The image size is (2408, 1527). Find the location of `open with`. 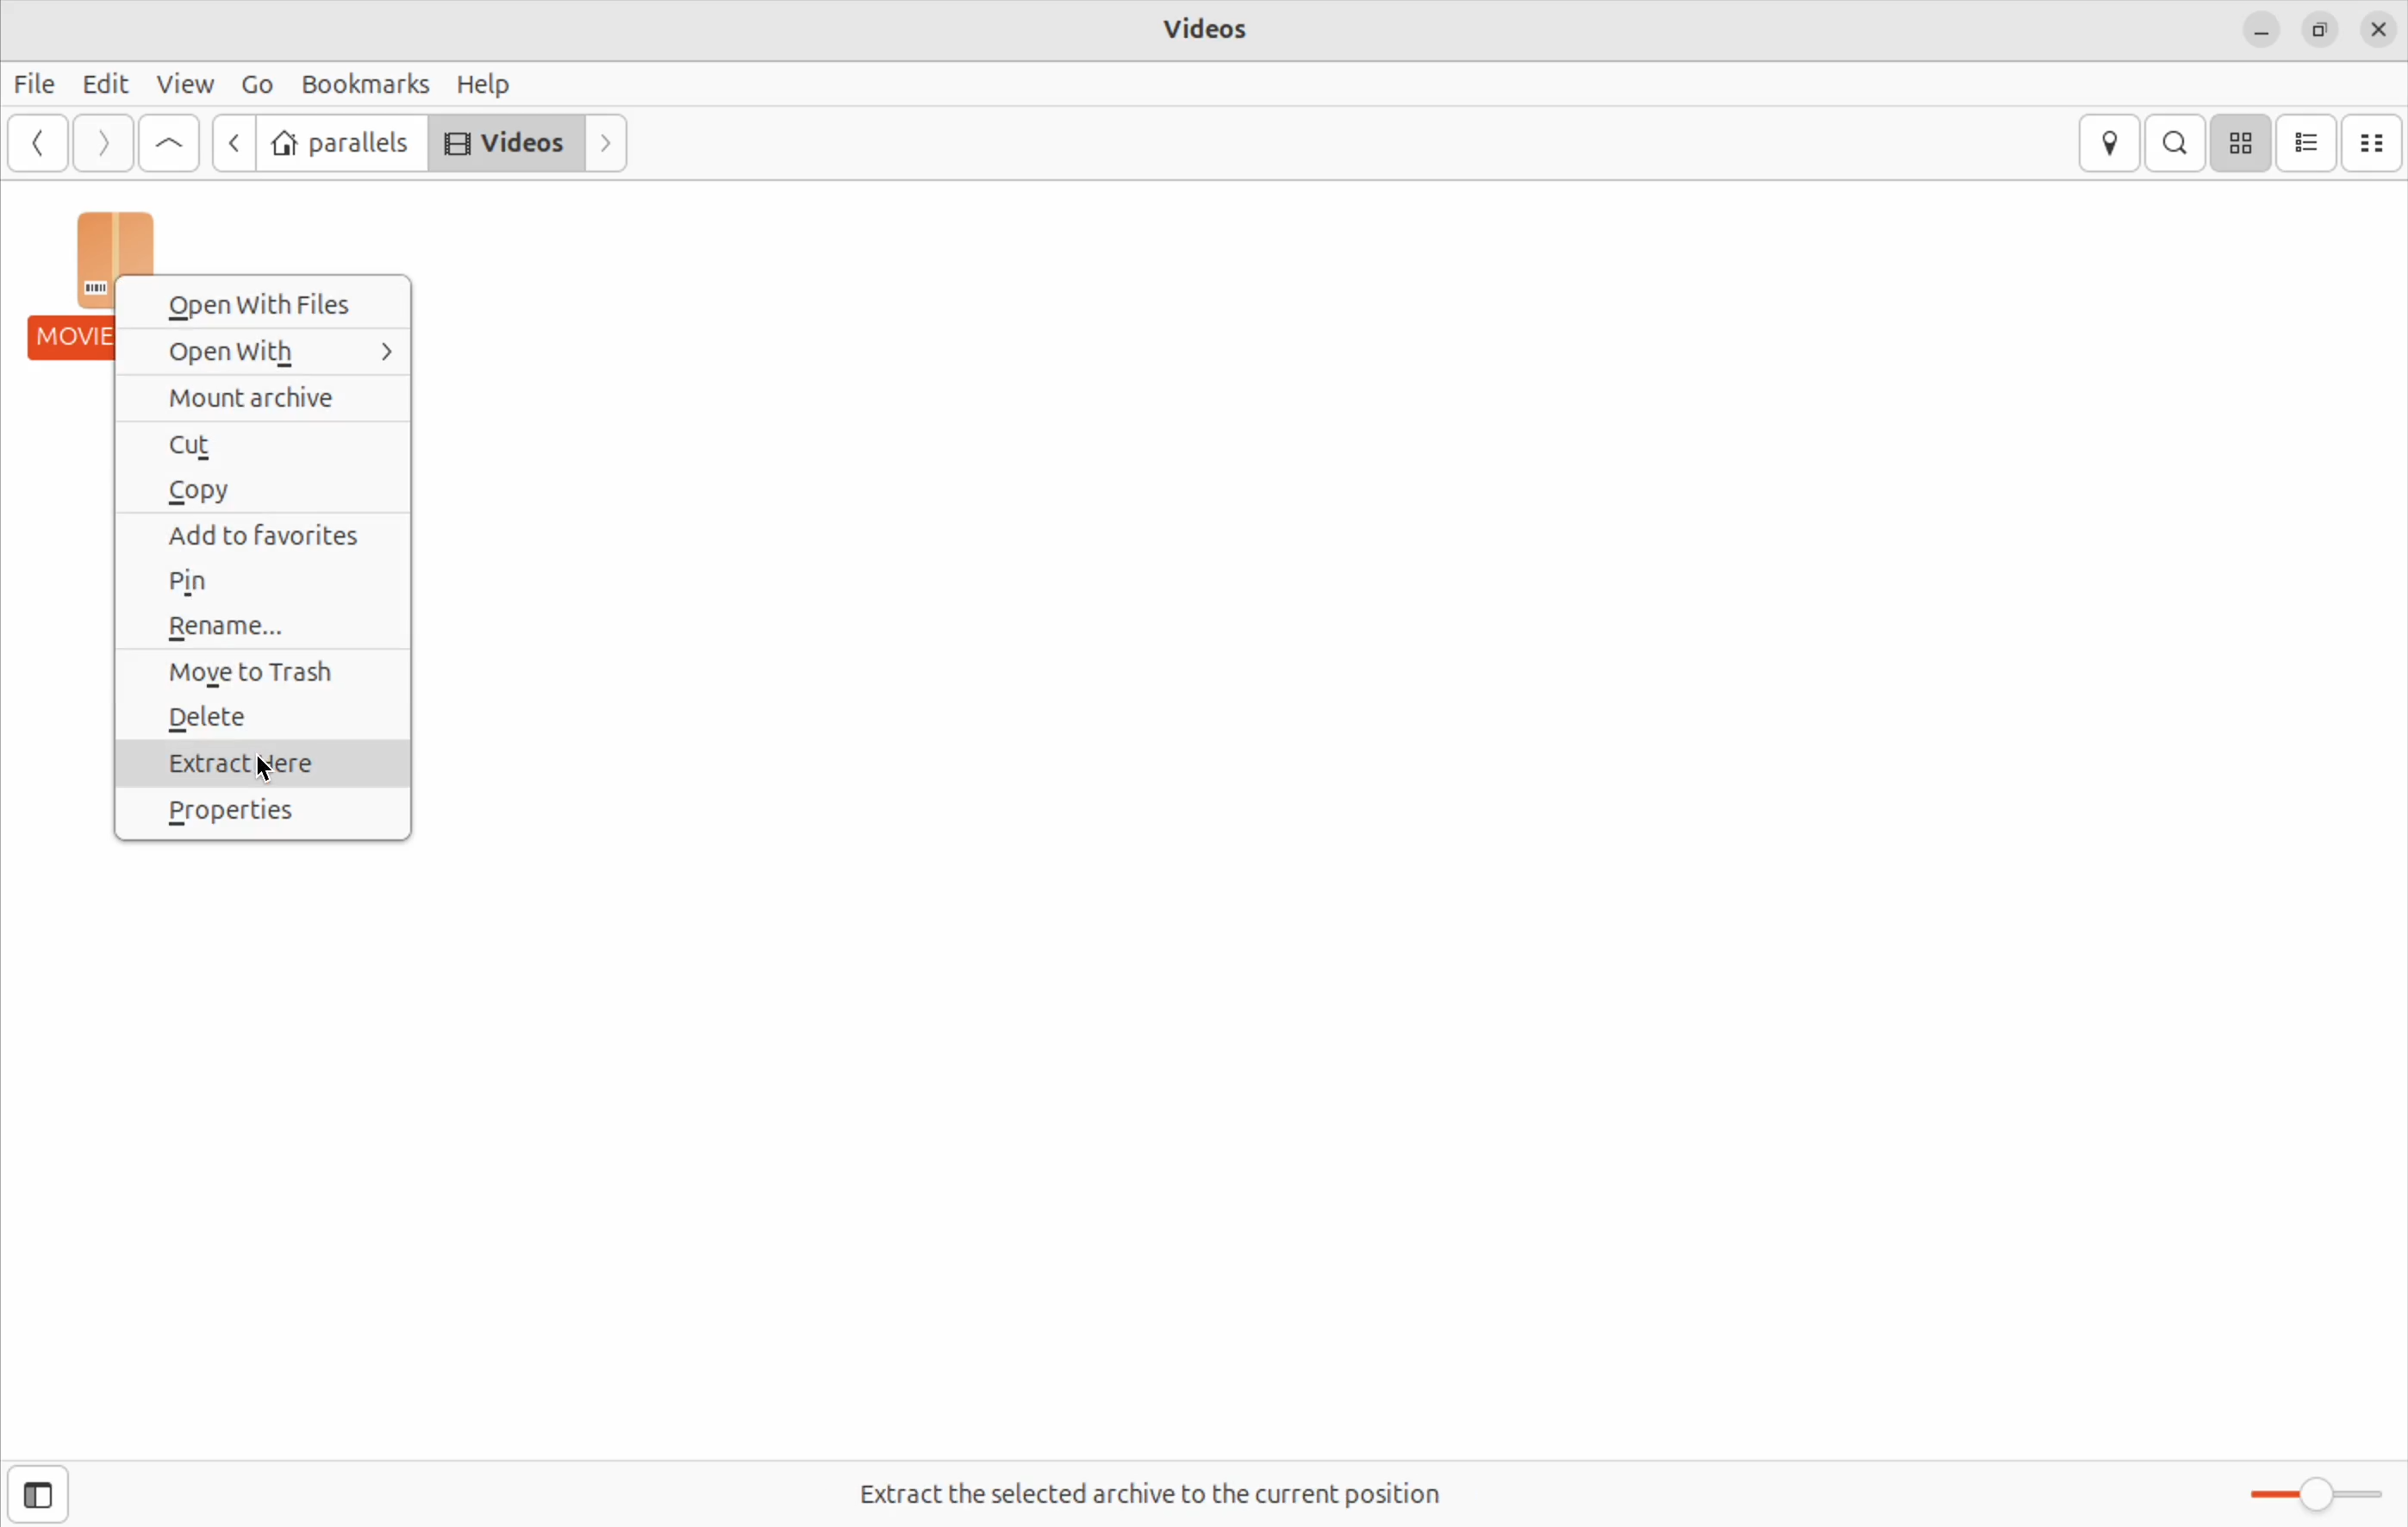

open with is located at coordinates (279, 352).